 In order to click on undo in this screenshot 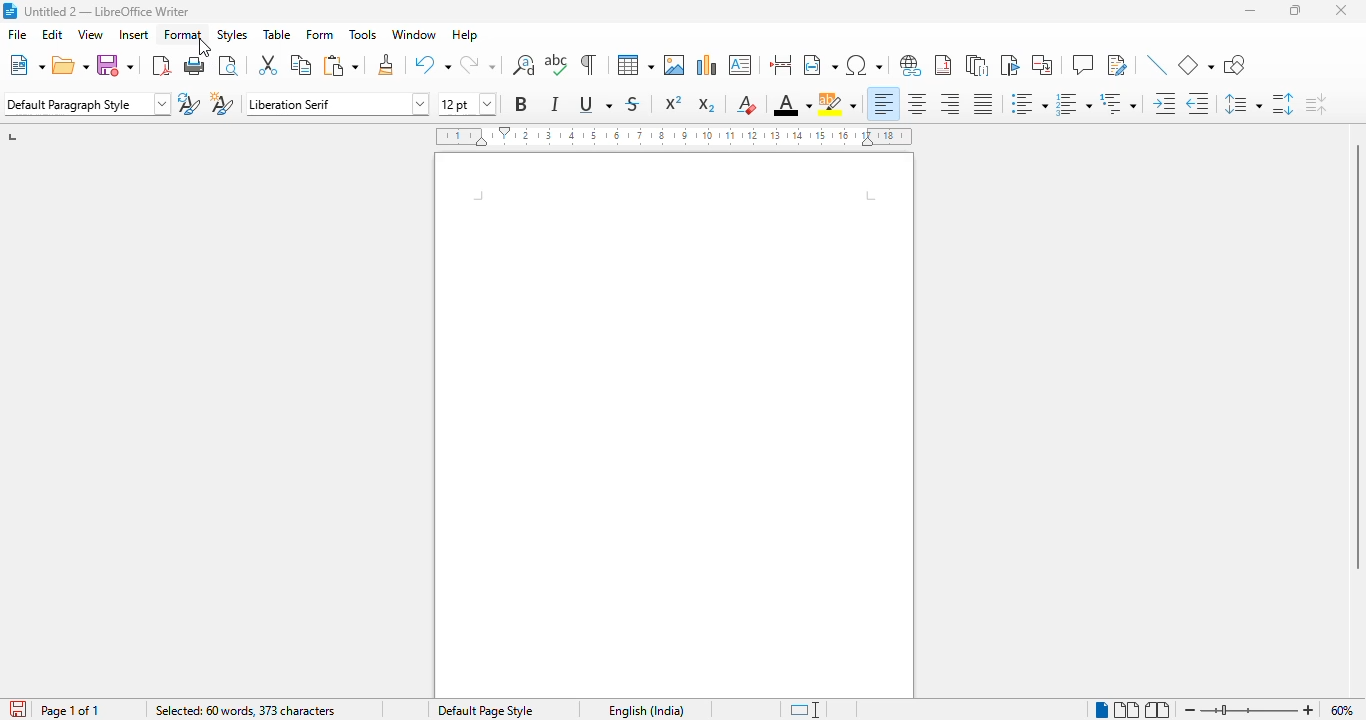, I will do `click(432, 65)`.